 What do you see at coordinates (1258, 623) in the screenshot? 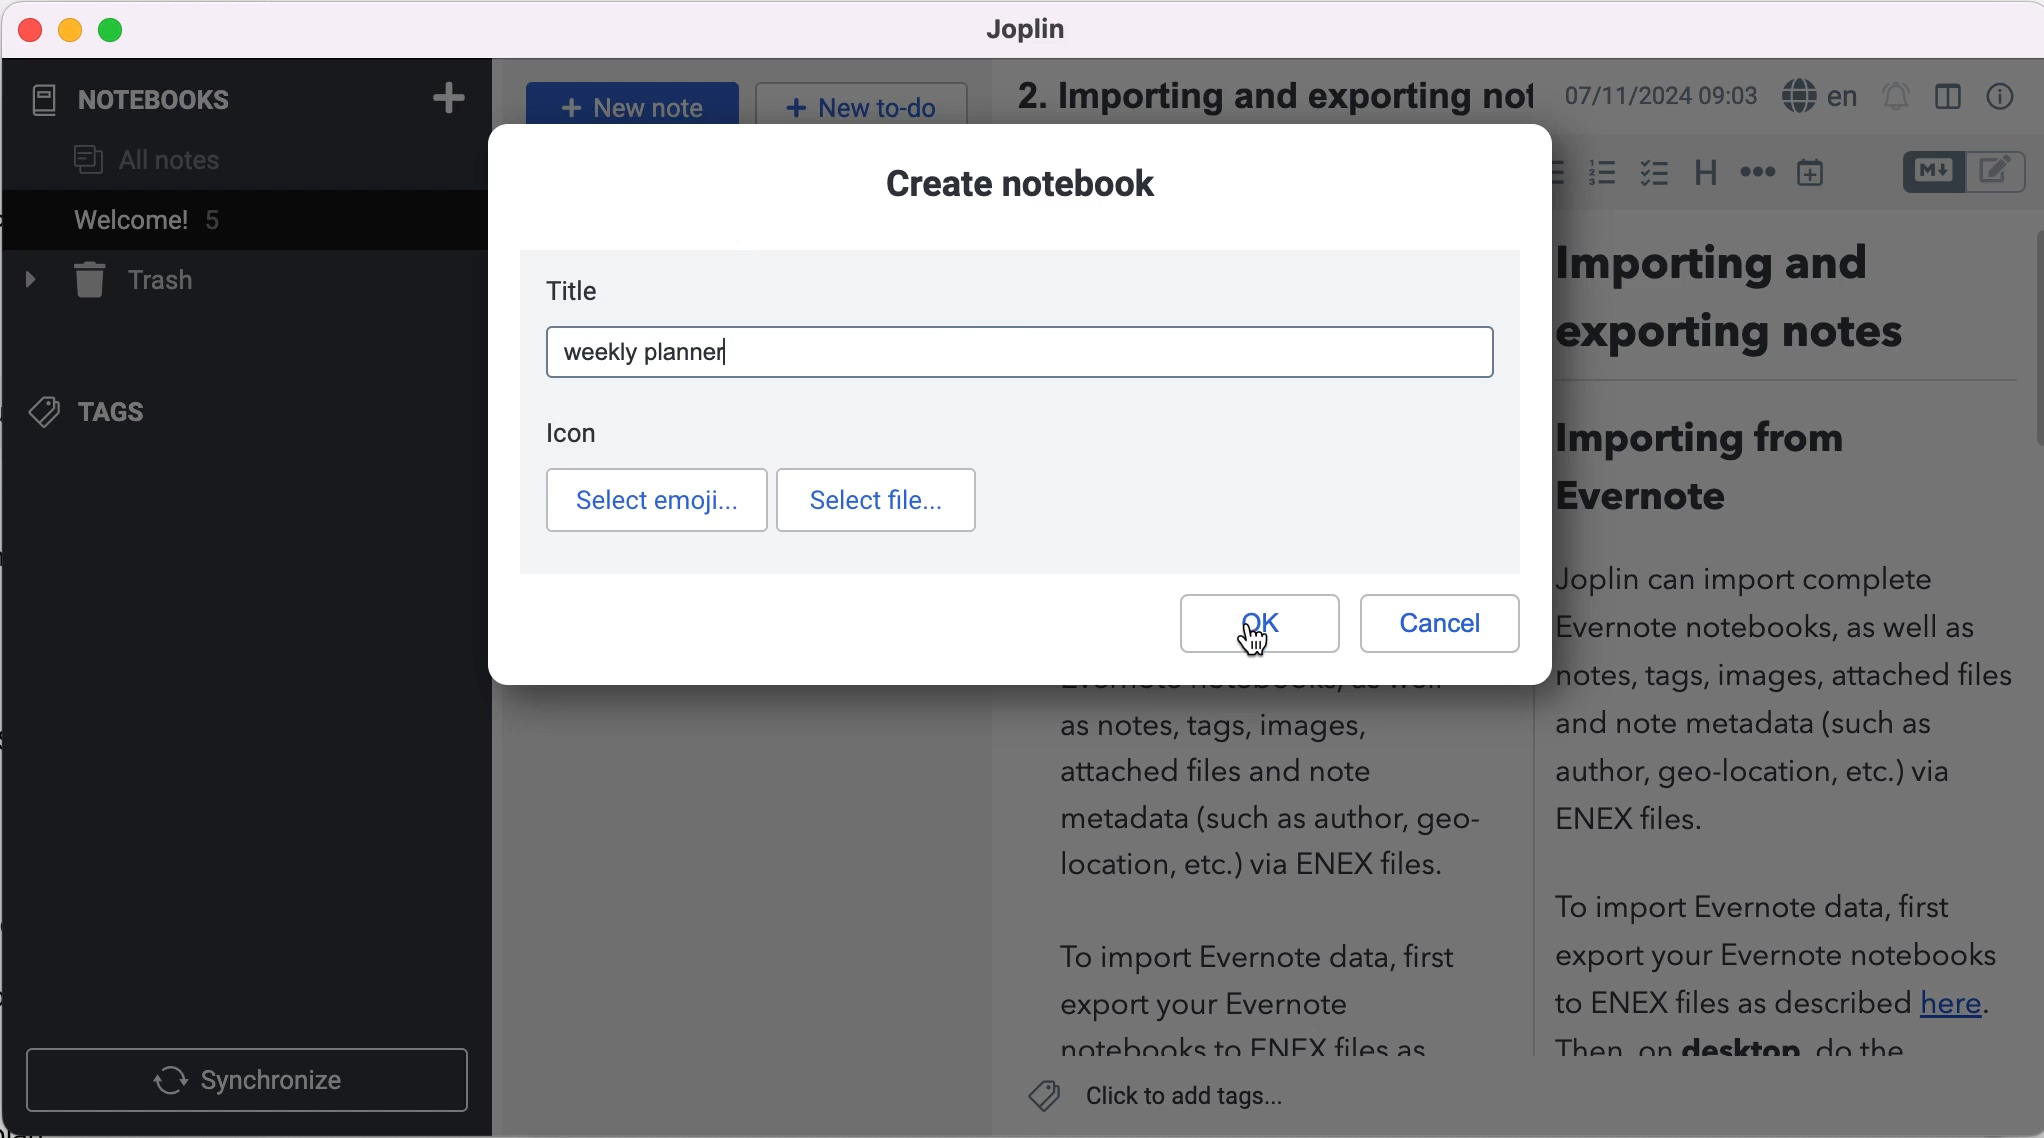
I see `ok` at bounding box center [1258, 623].